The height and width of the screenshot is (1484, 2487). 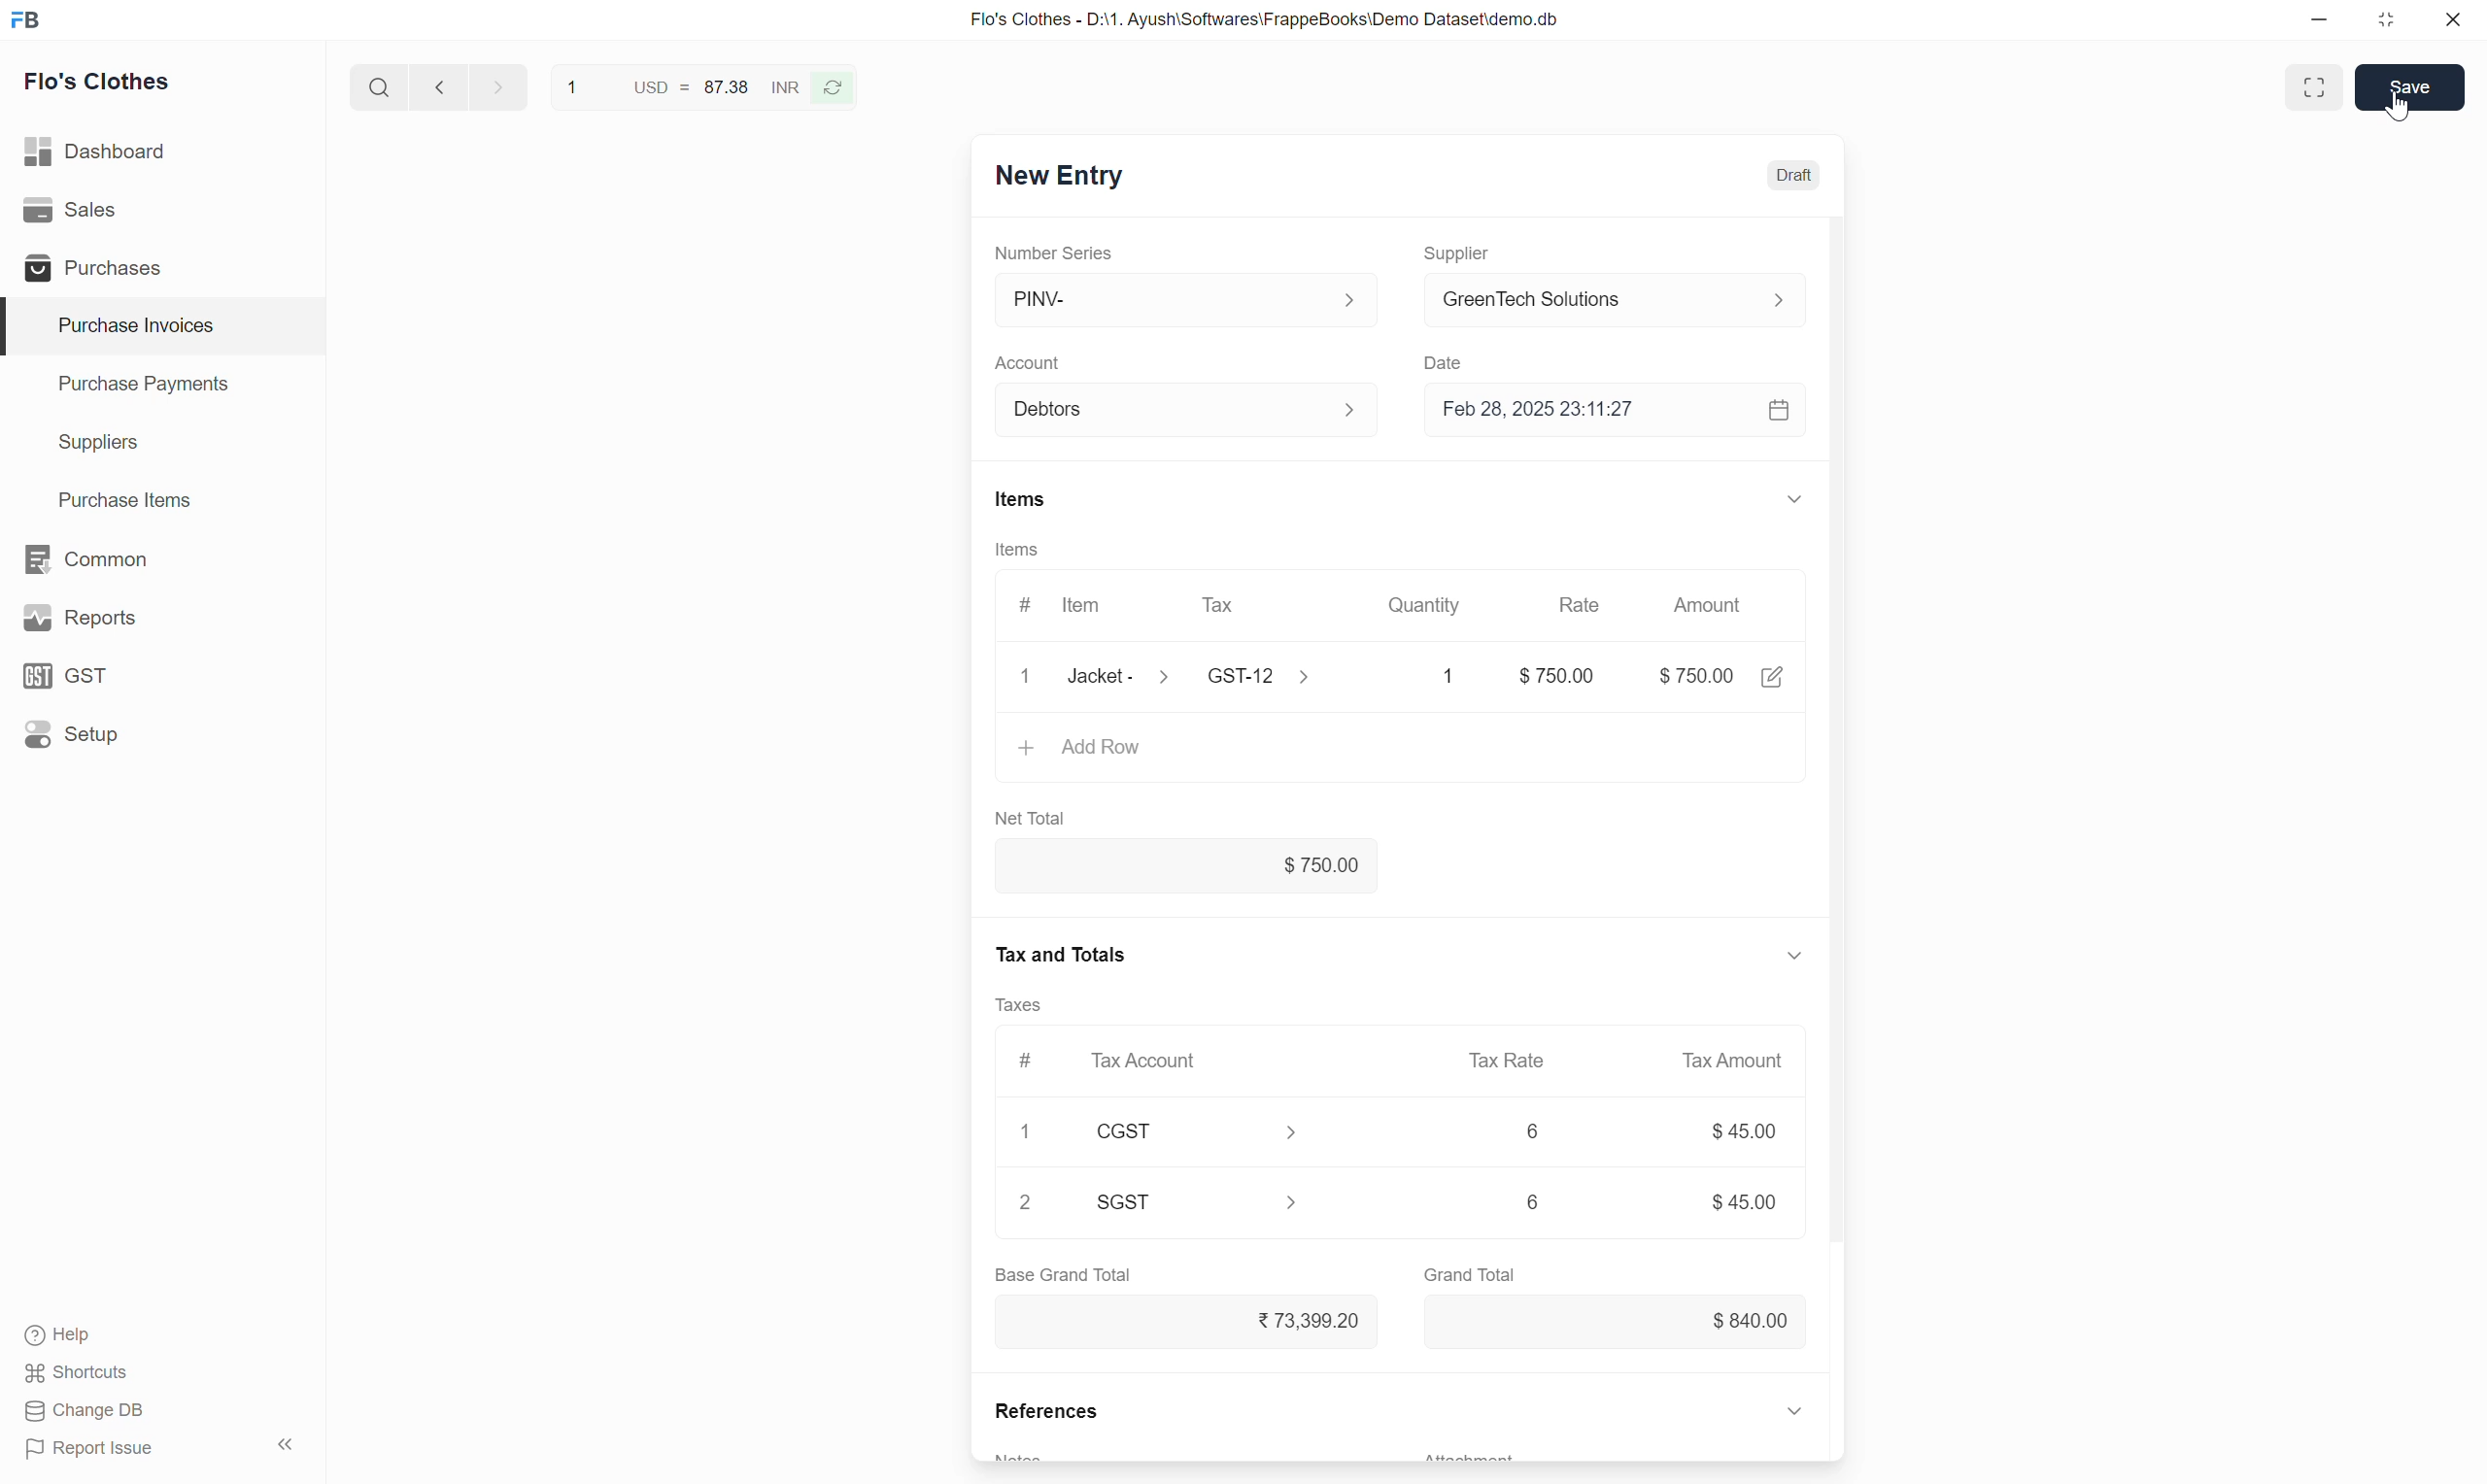 What do you see at coordinates (2453, 19) in the screenshot?
I see `Close` at bounding box center [2453, 19].